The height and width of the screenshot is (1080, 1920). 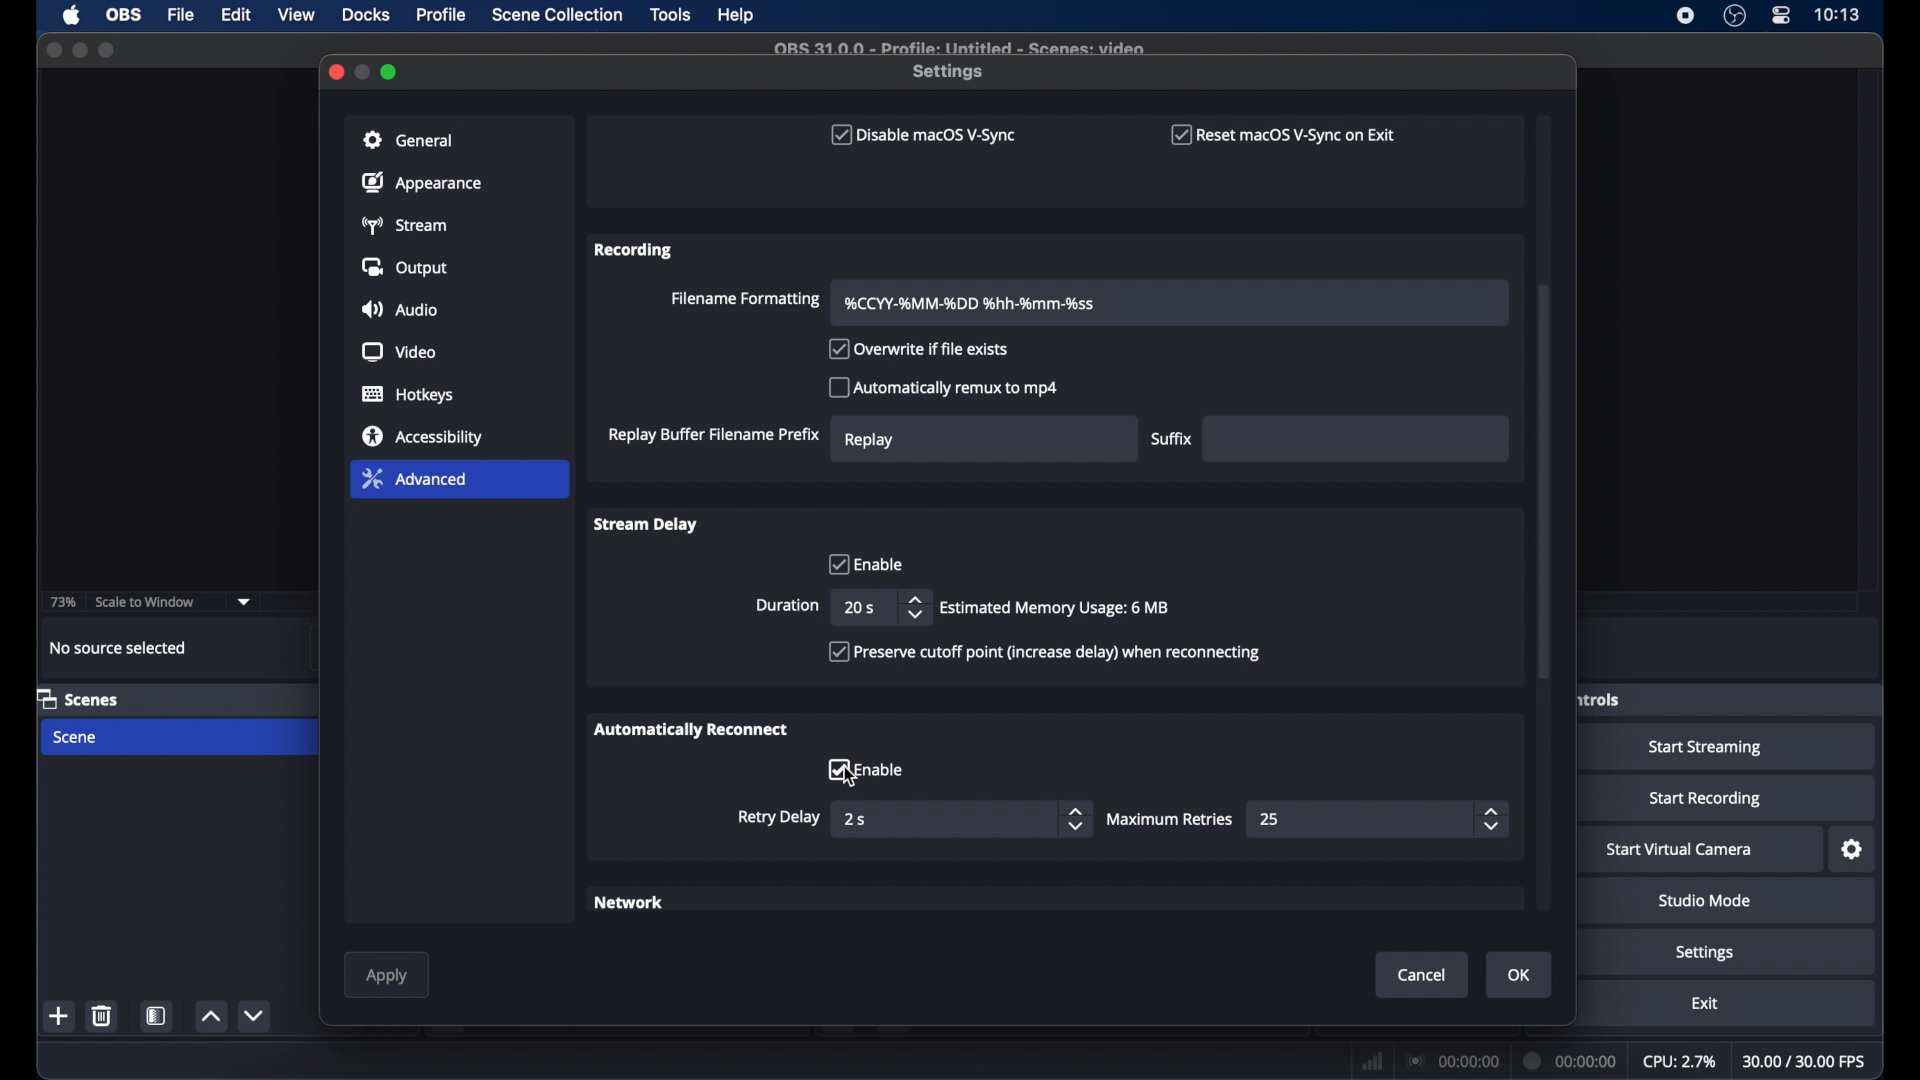 What do you see at coordinates (400, 353) in the screenshot?
I see `video` at bounding box center [400, 353].